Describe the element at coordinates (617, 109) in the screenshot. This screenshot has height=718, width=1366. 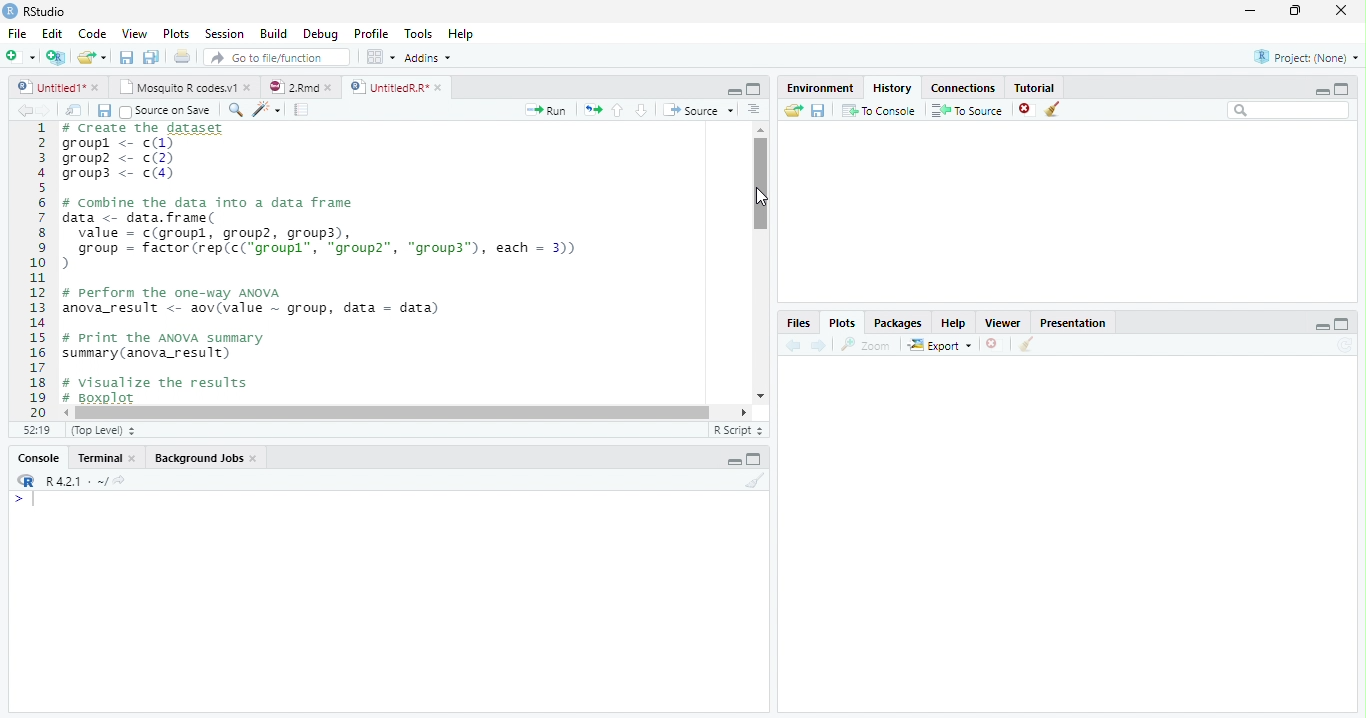
I see `Go to previous section` at that location.